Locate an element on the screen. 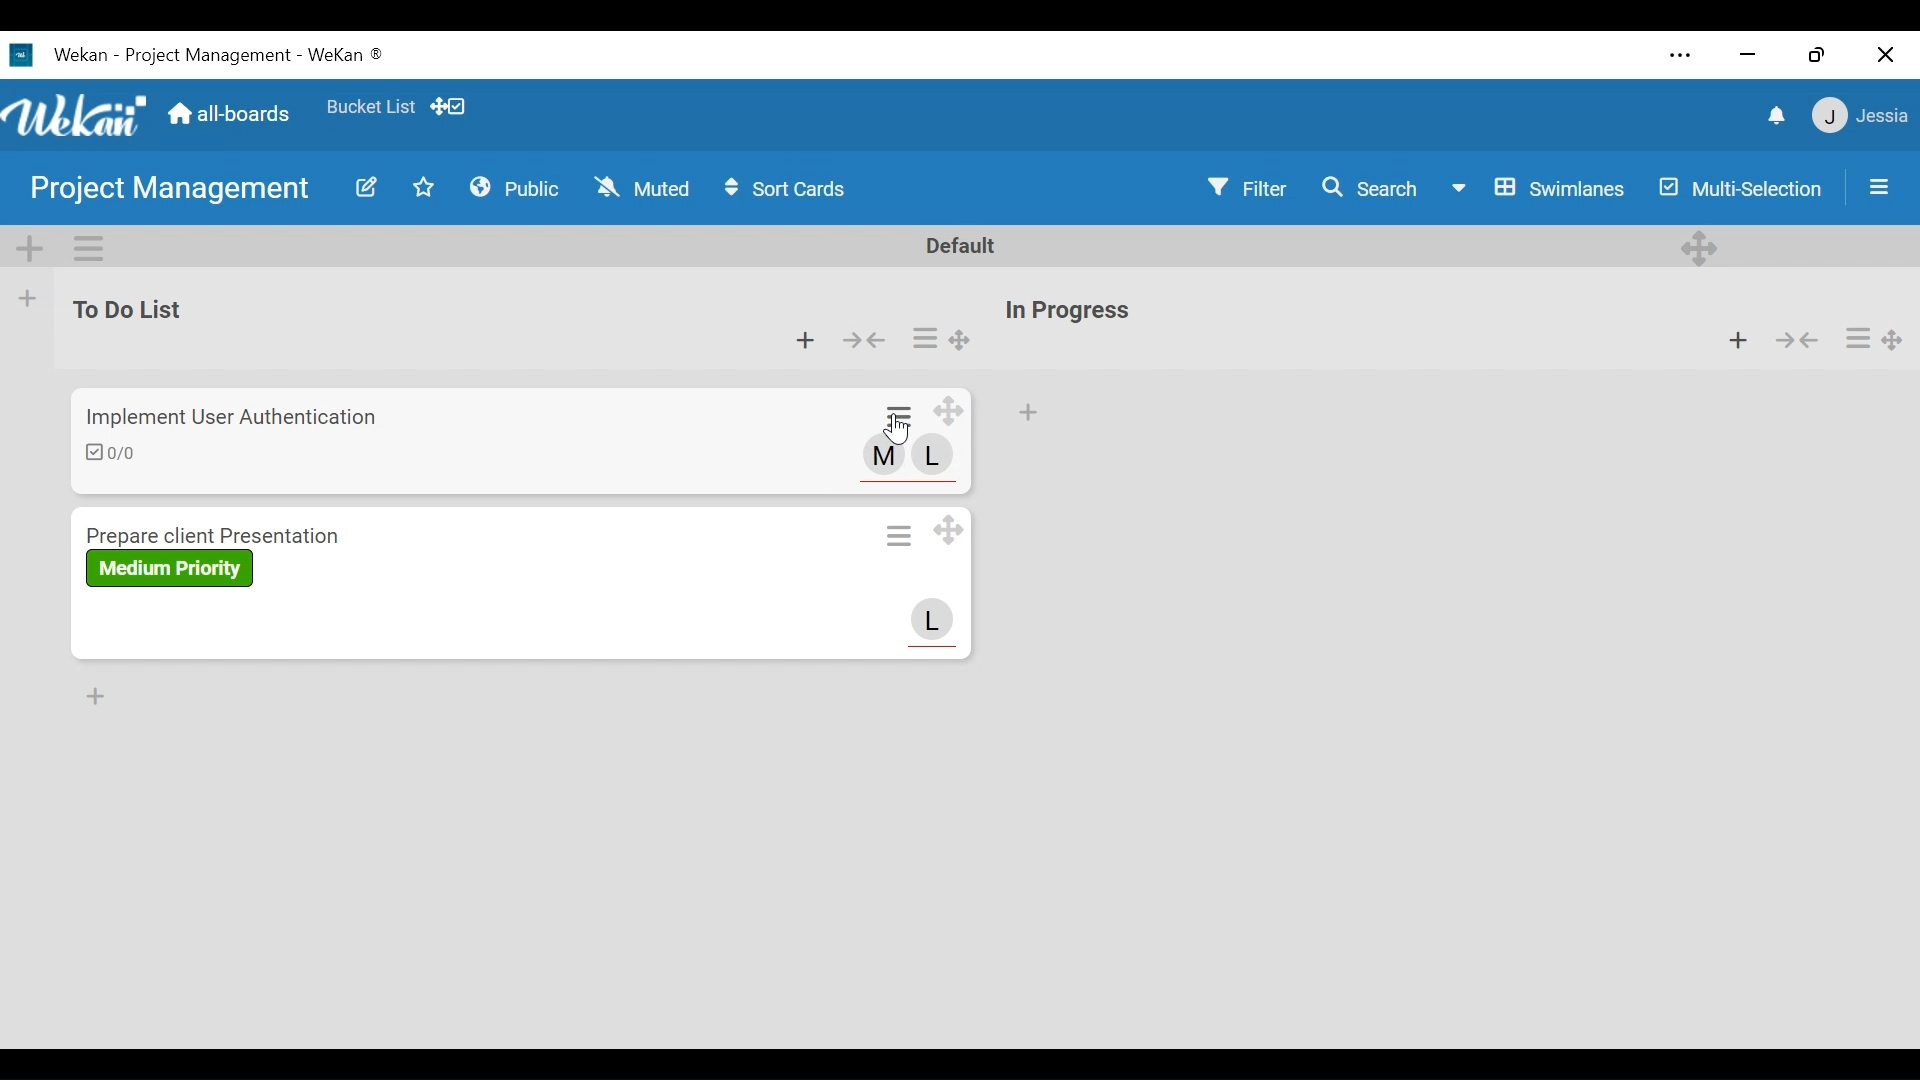  Sort Cards is located at coordinates (793, 188).